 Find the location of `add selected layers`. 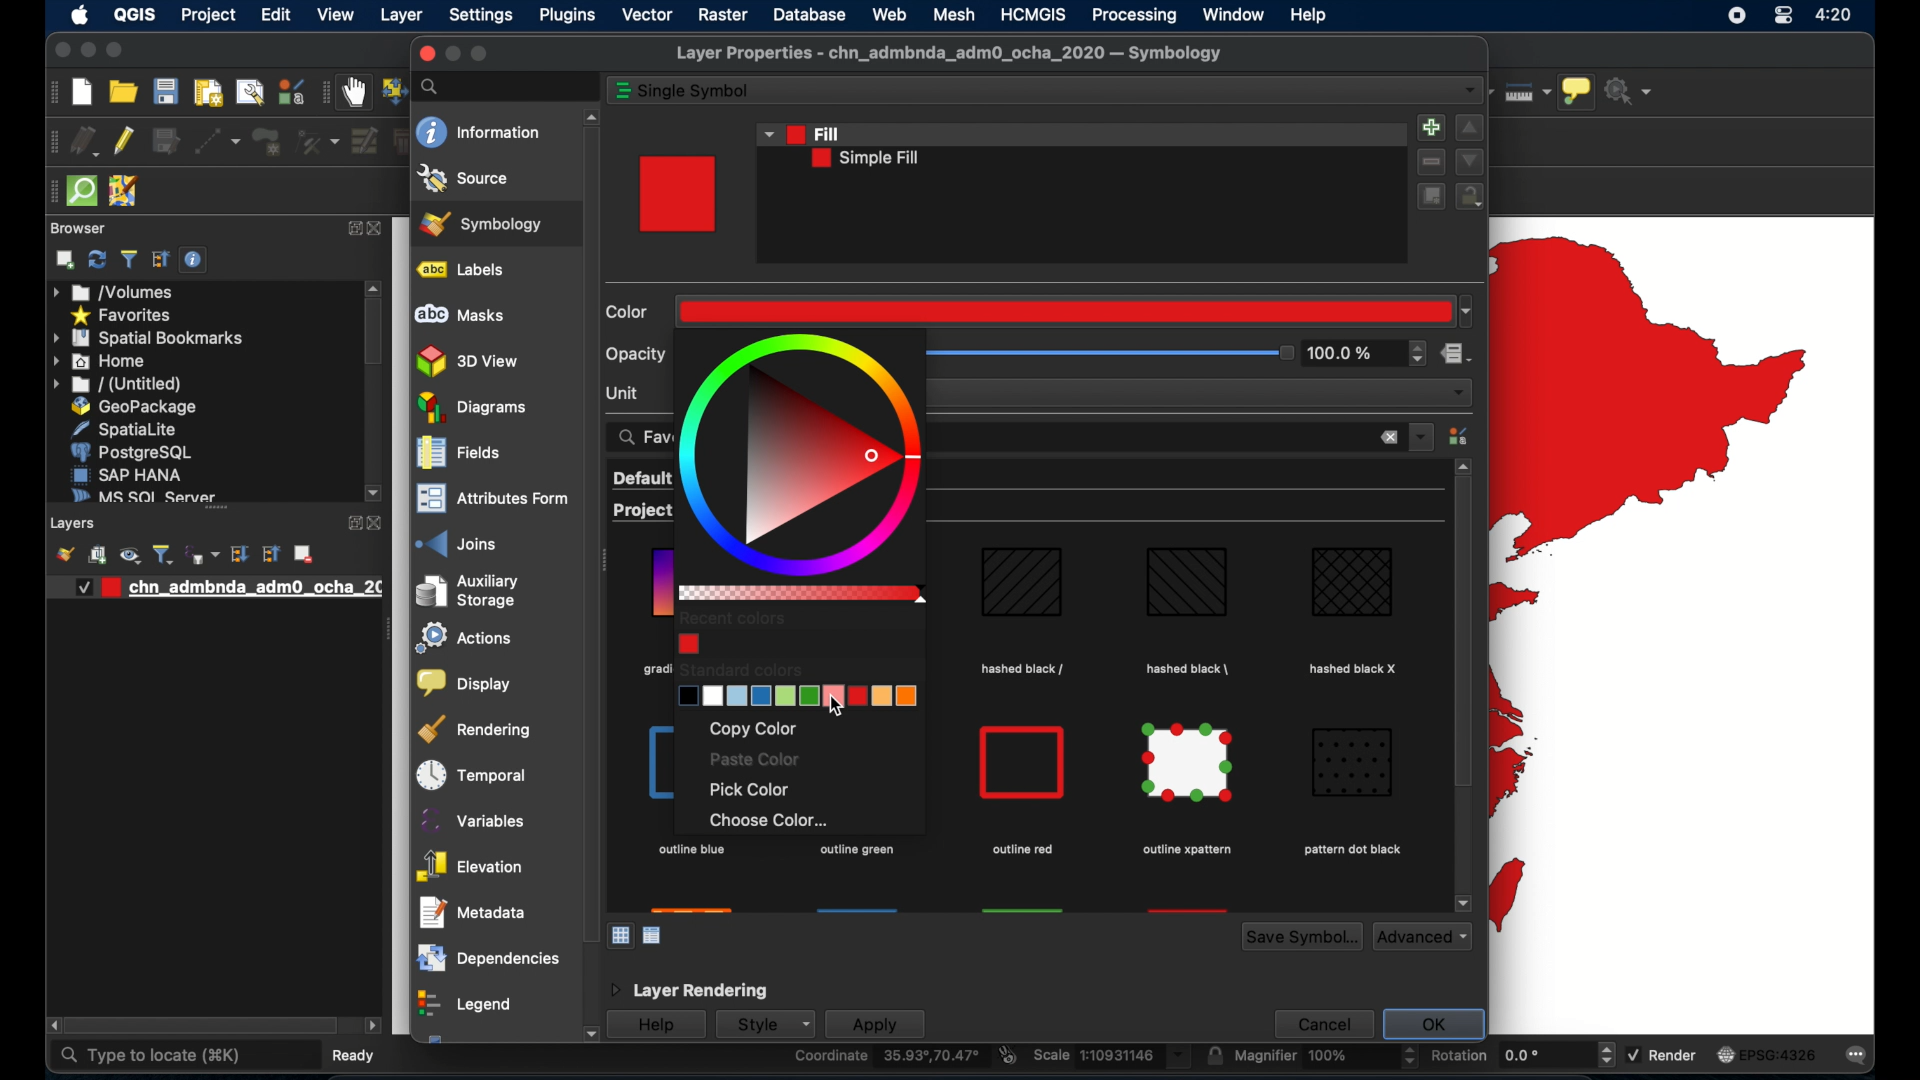

add selected layers is located at coordinates (65, 260).